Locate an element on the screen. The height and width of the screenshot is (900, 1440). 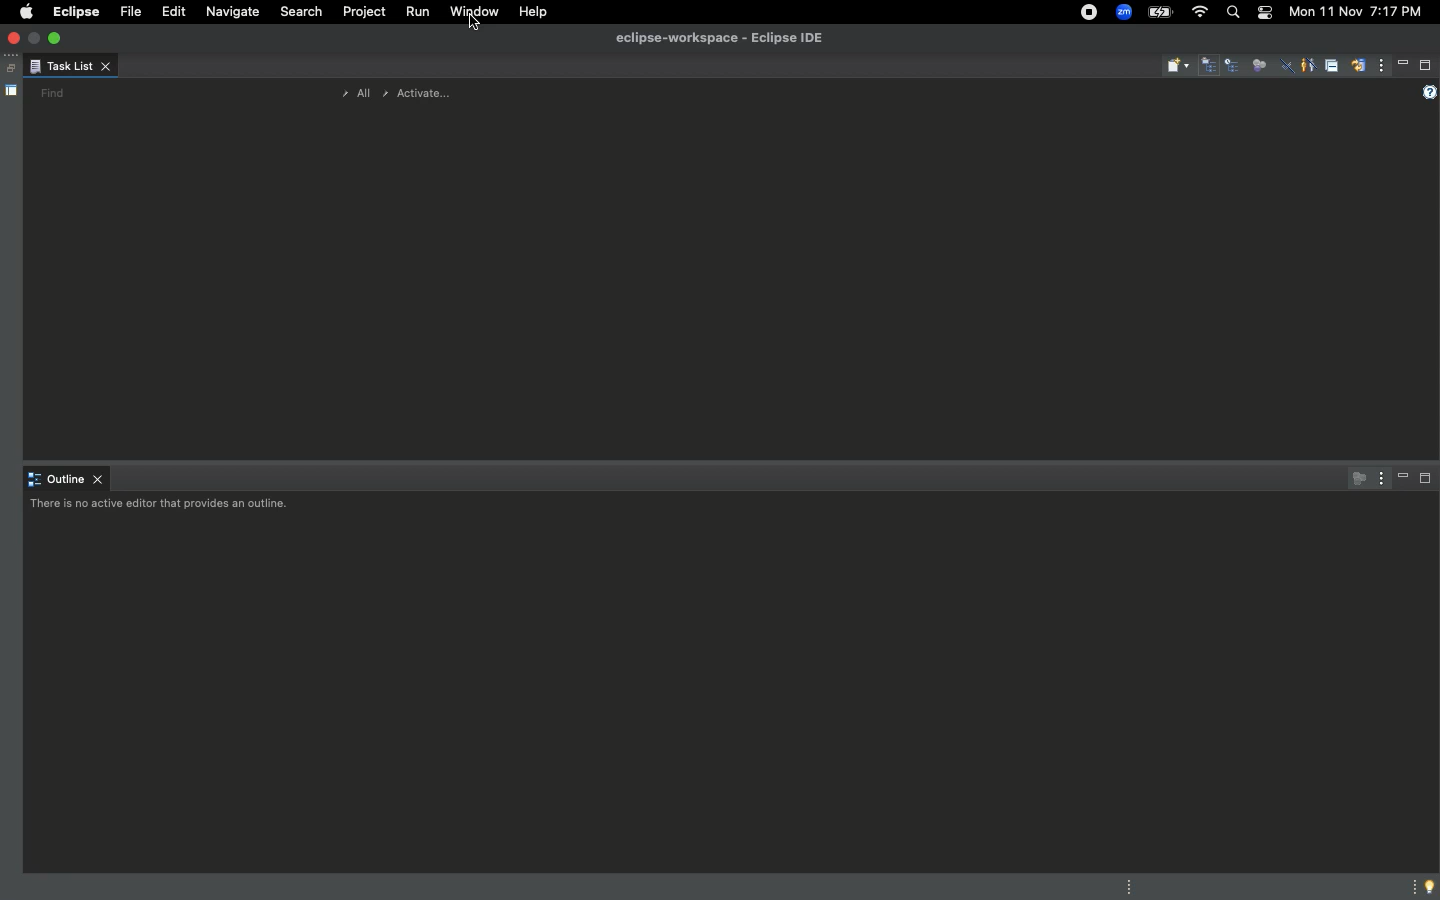
Show only my tasks is located at coordinates (1307, 64).